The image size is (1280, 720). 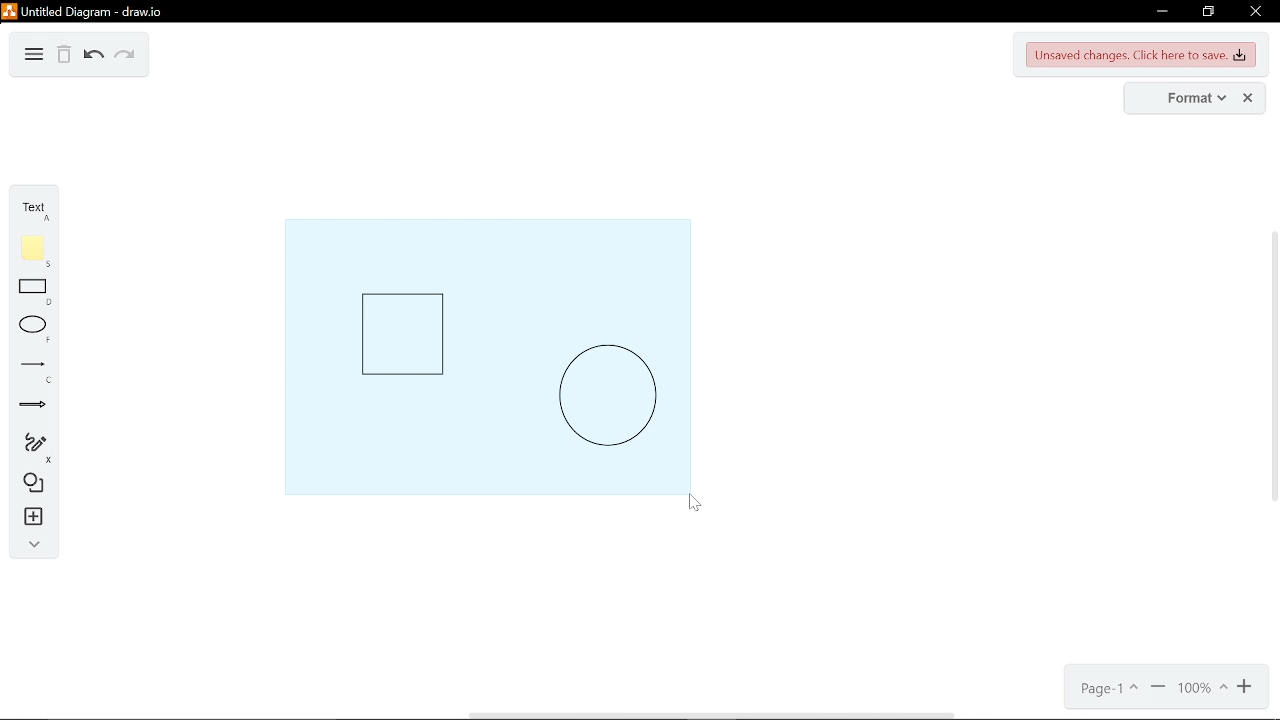 What do you see at coordinates (30, 484) in the screenshot?
I see `shapes` at bounding box center [30, 484].